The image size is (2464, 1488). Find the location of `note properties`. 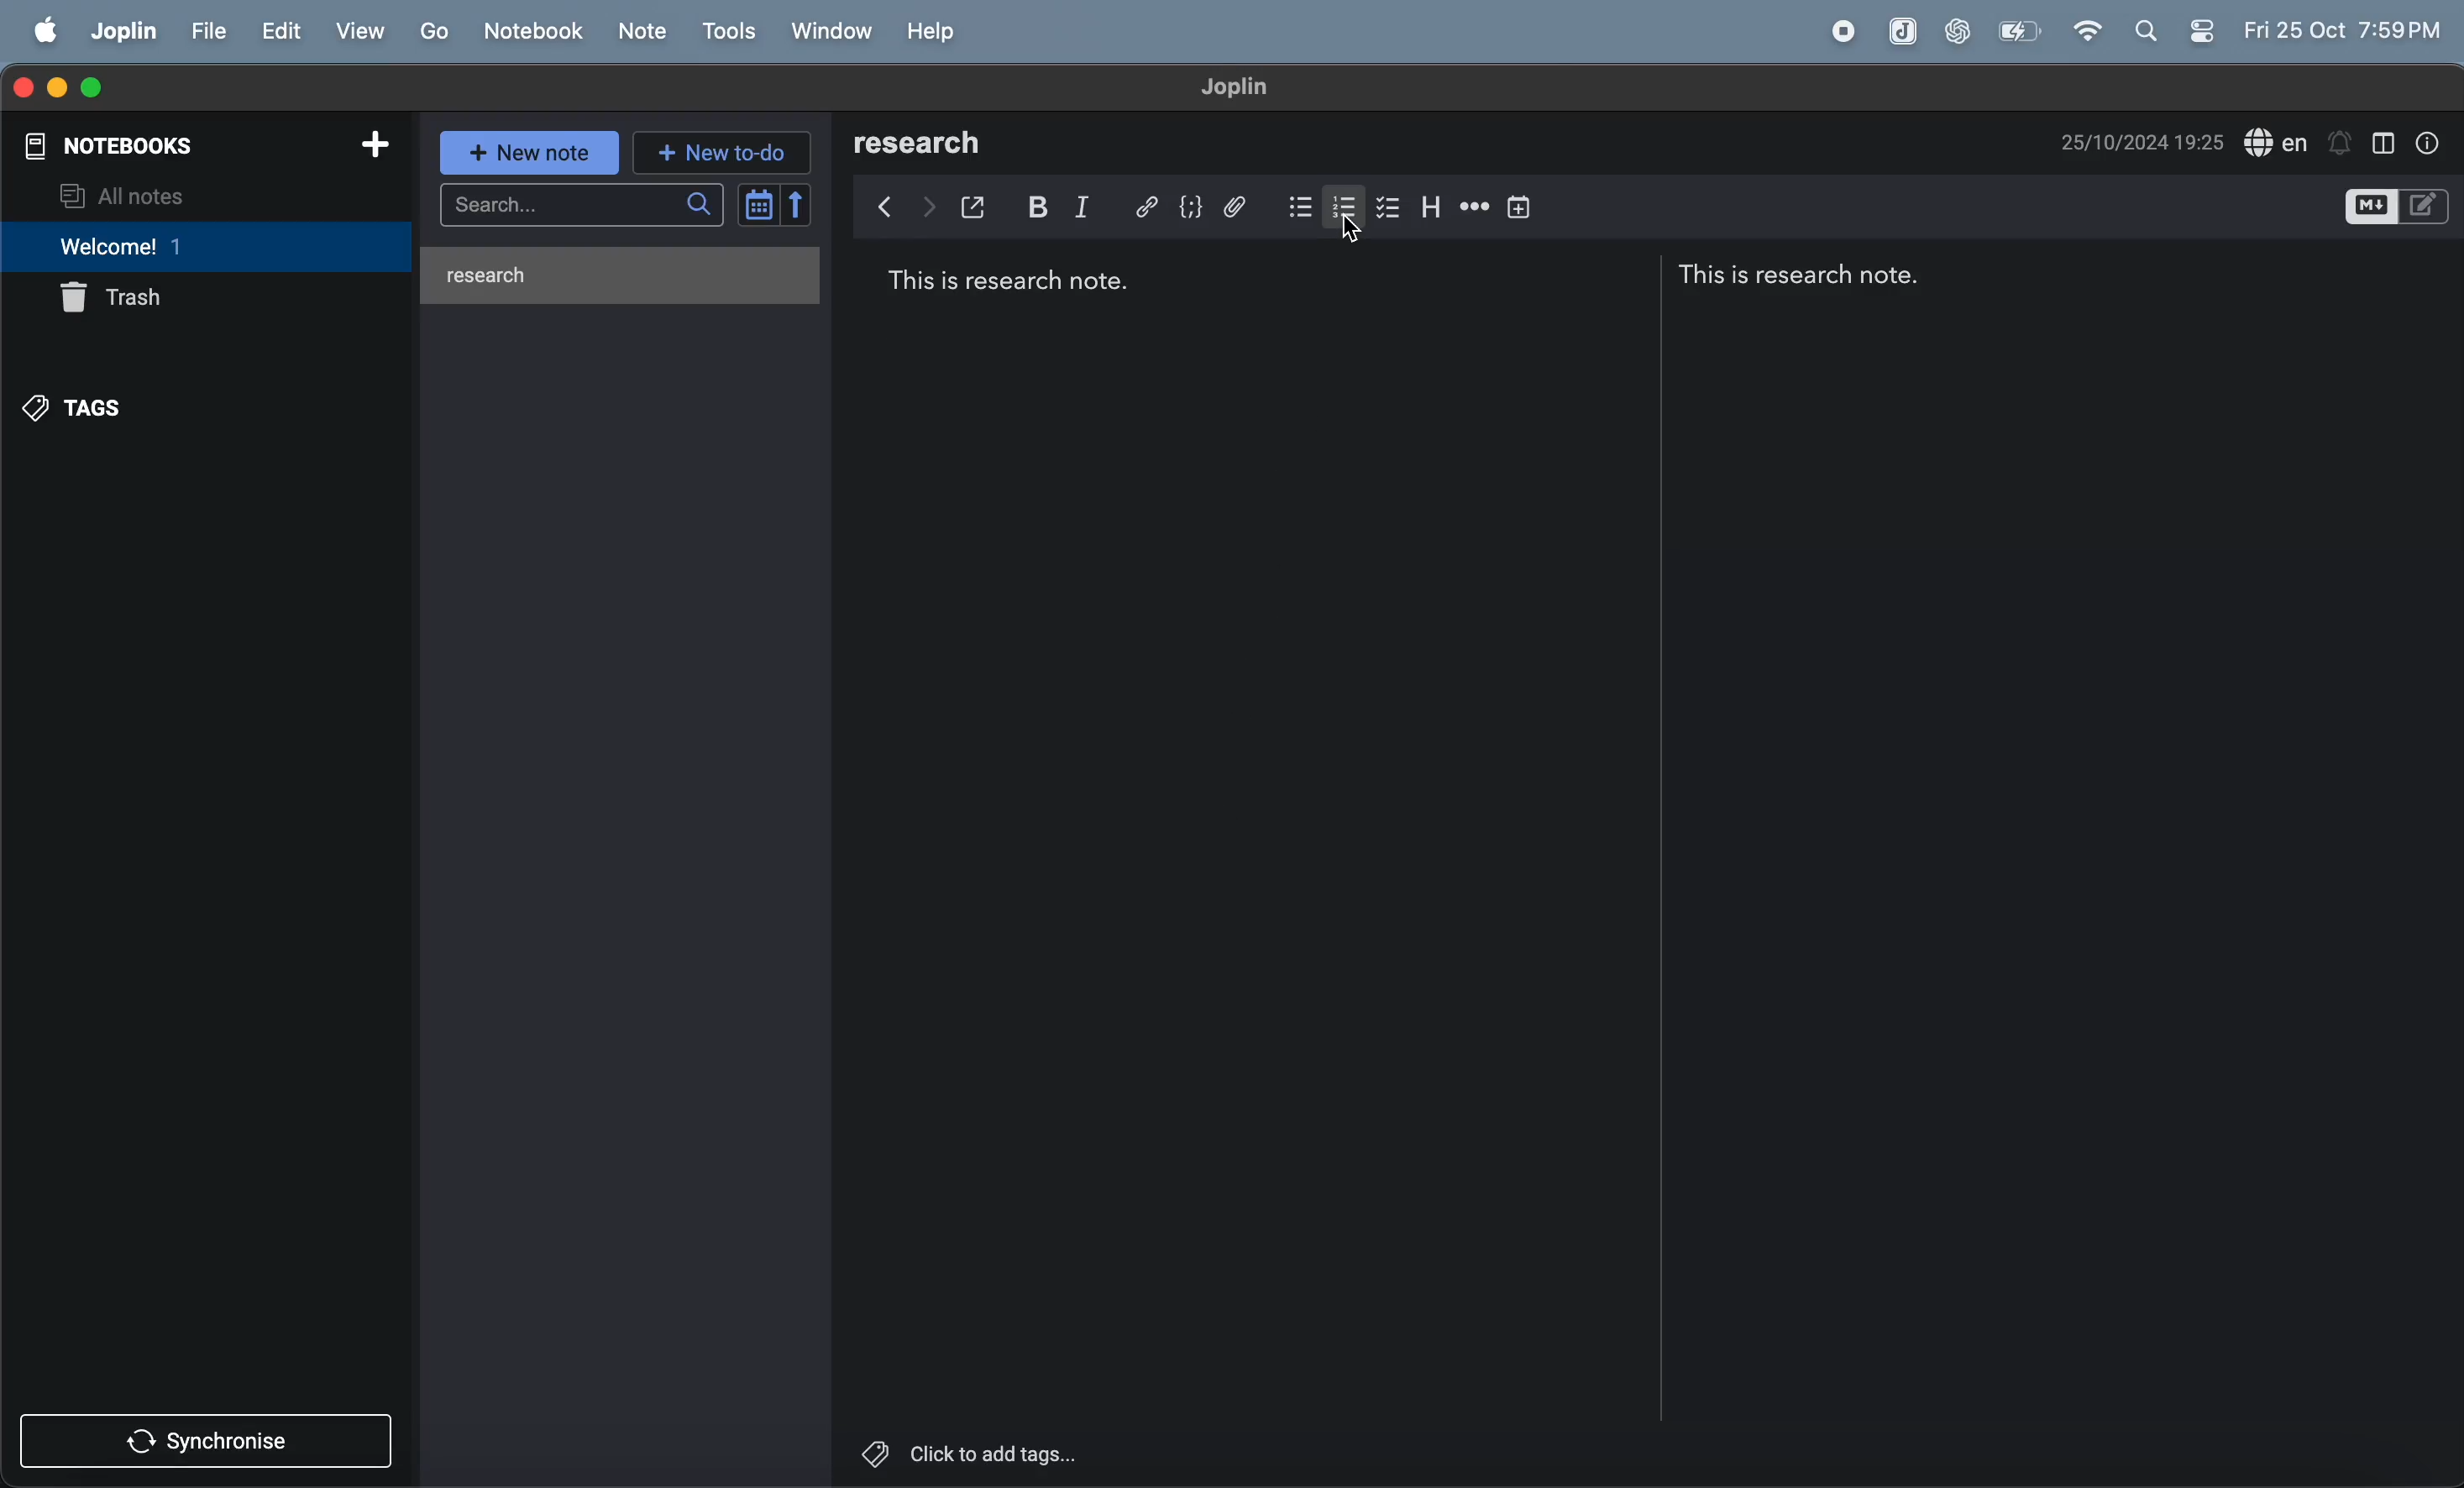

note properties is located at coordinates (2429, 139).